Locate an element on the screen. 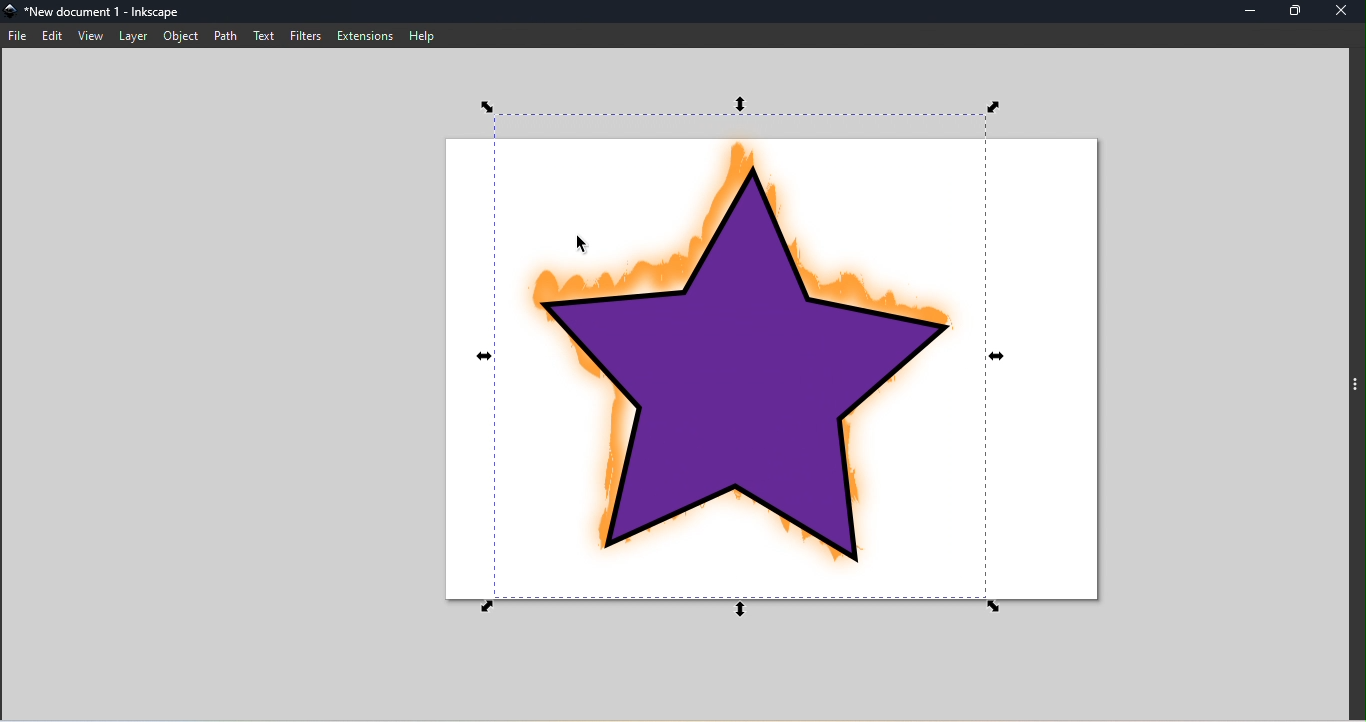 This screenshot has width=1366, height=722. Edit is located at coordinates (55, 37).